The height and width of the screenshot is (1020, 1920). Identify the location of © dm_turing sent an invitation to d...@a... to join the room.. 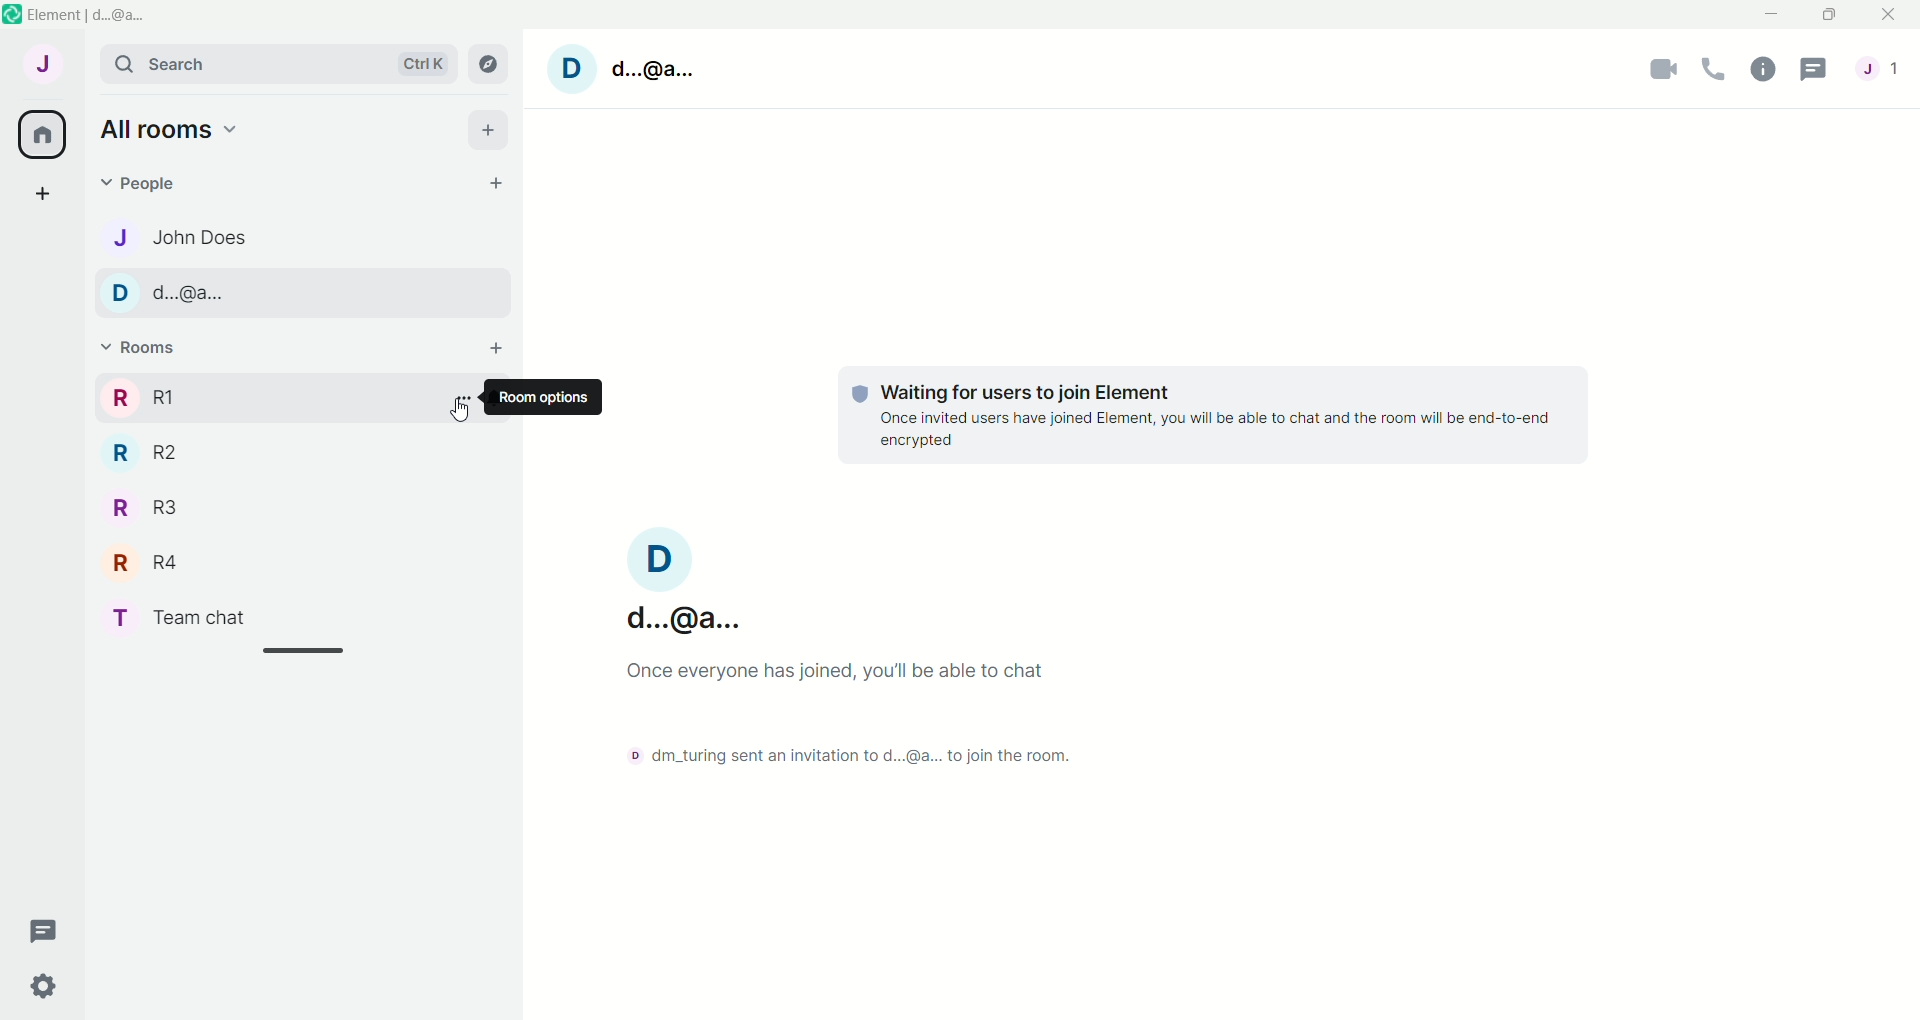
(855, 755).